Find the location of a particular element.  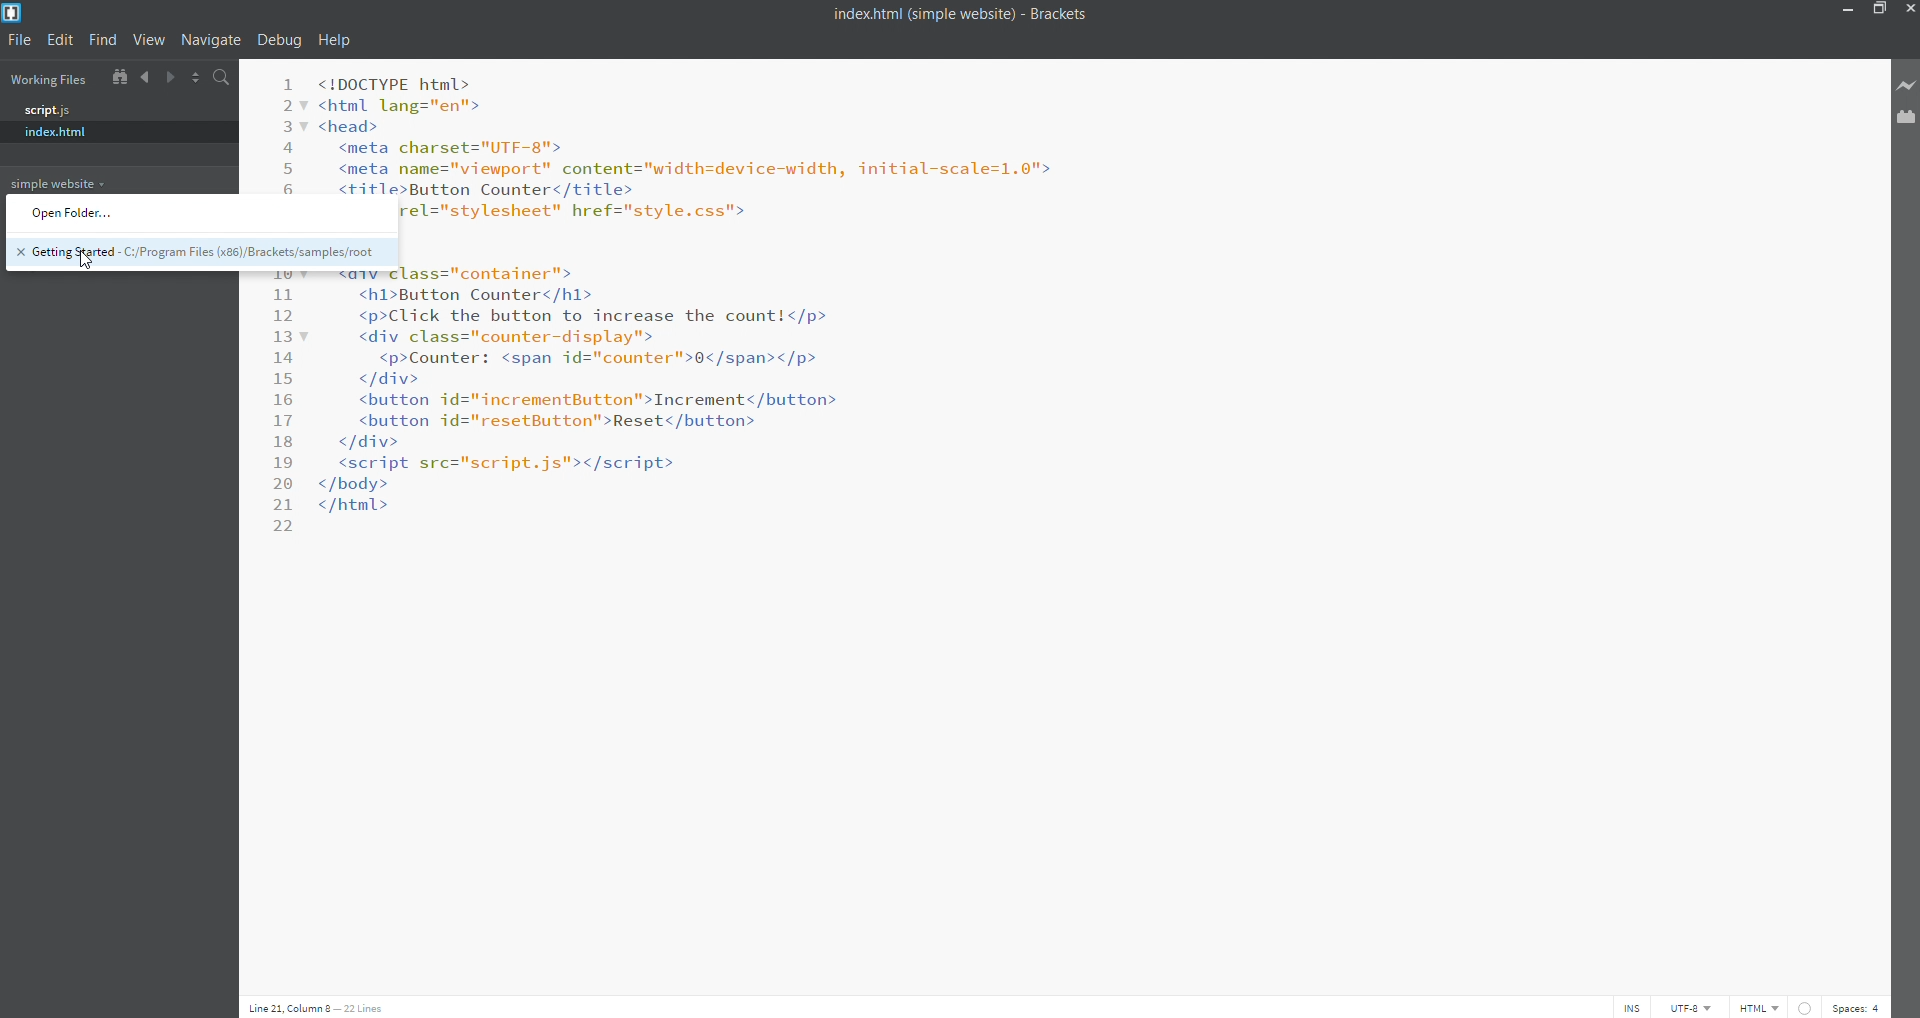

extension manager is located at coordinates (1907, 119).